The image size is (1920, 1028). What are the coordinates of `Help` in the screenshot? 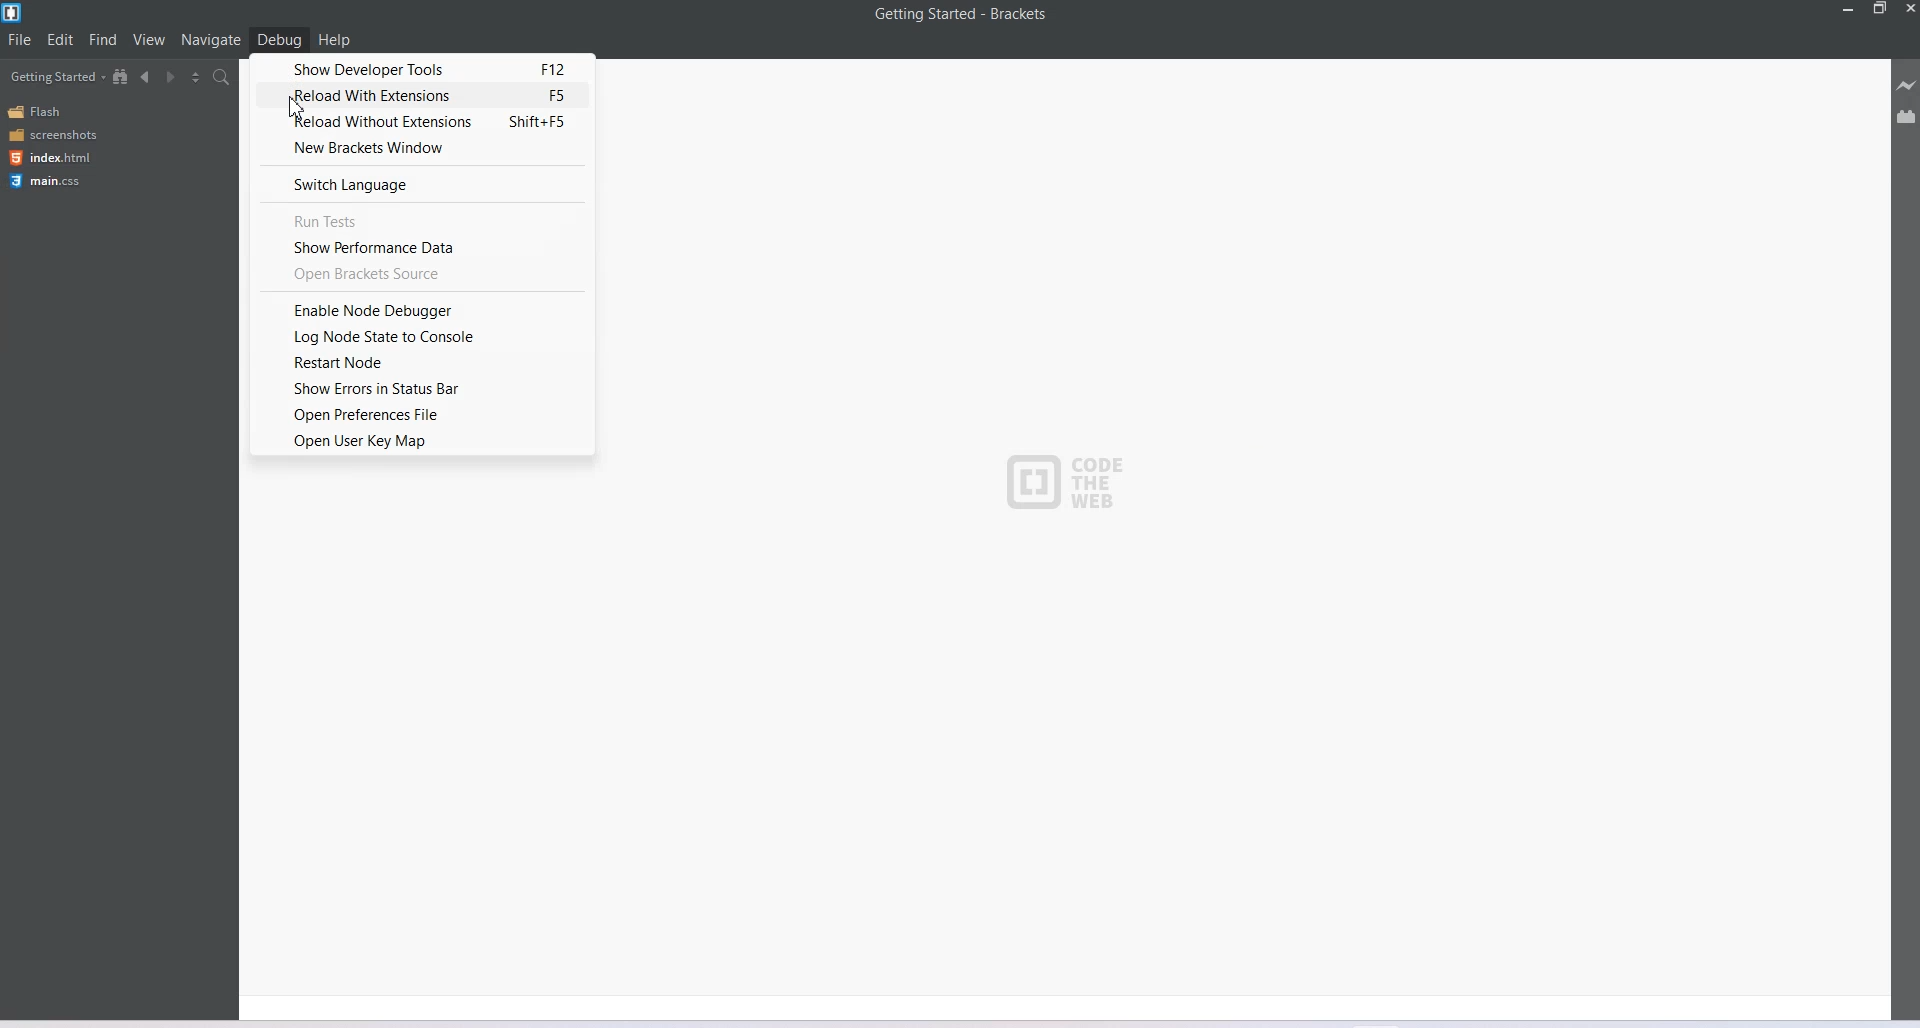 It's located at (334, 40).